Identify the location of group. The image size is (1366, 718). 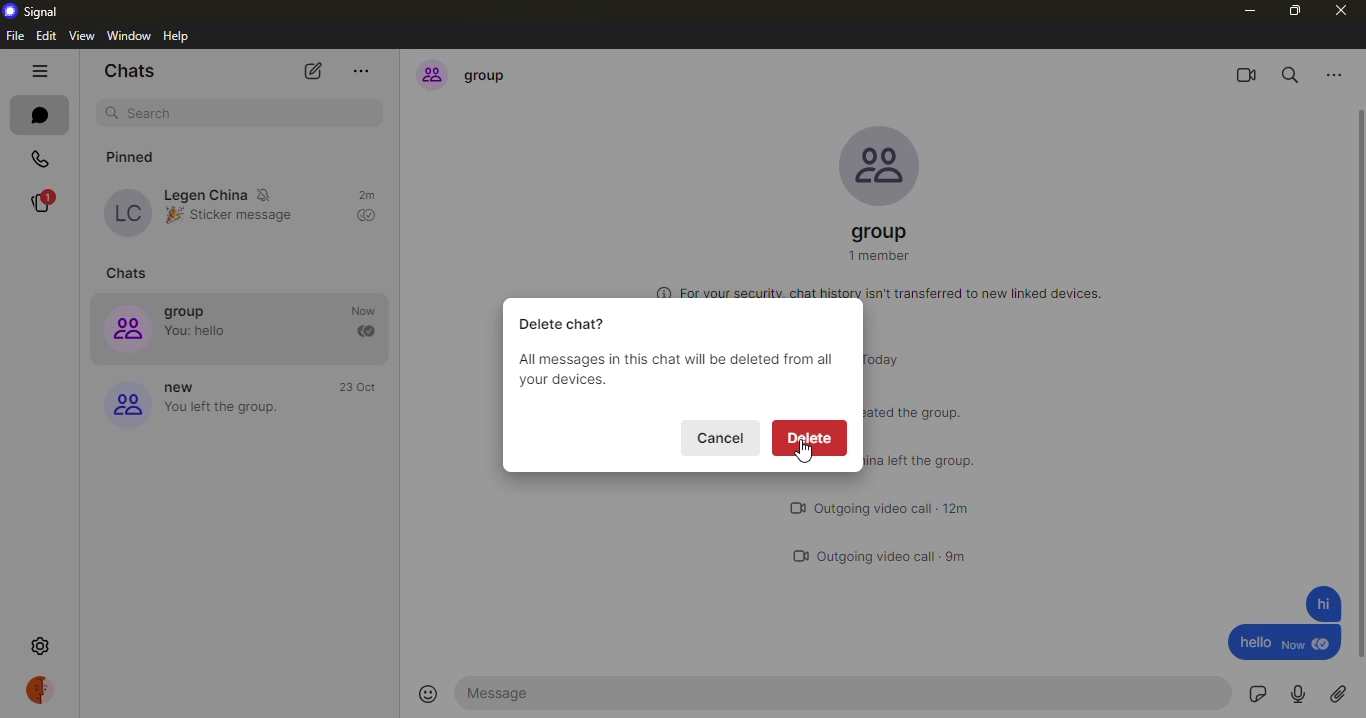
(499, 77).